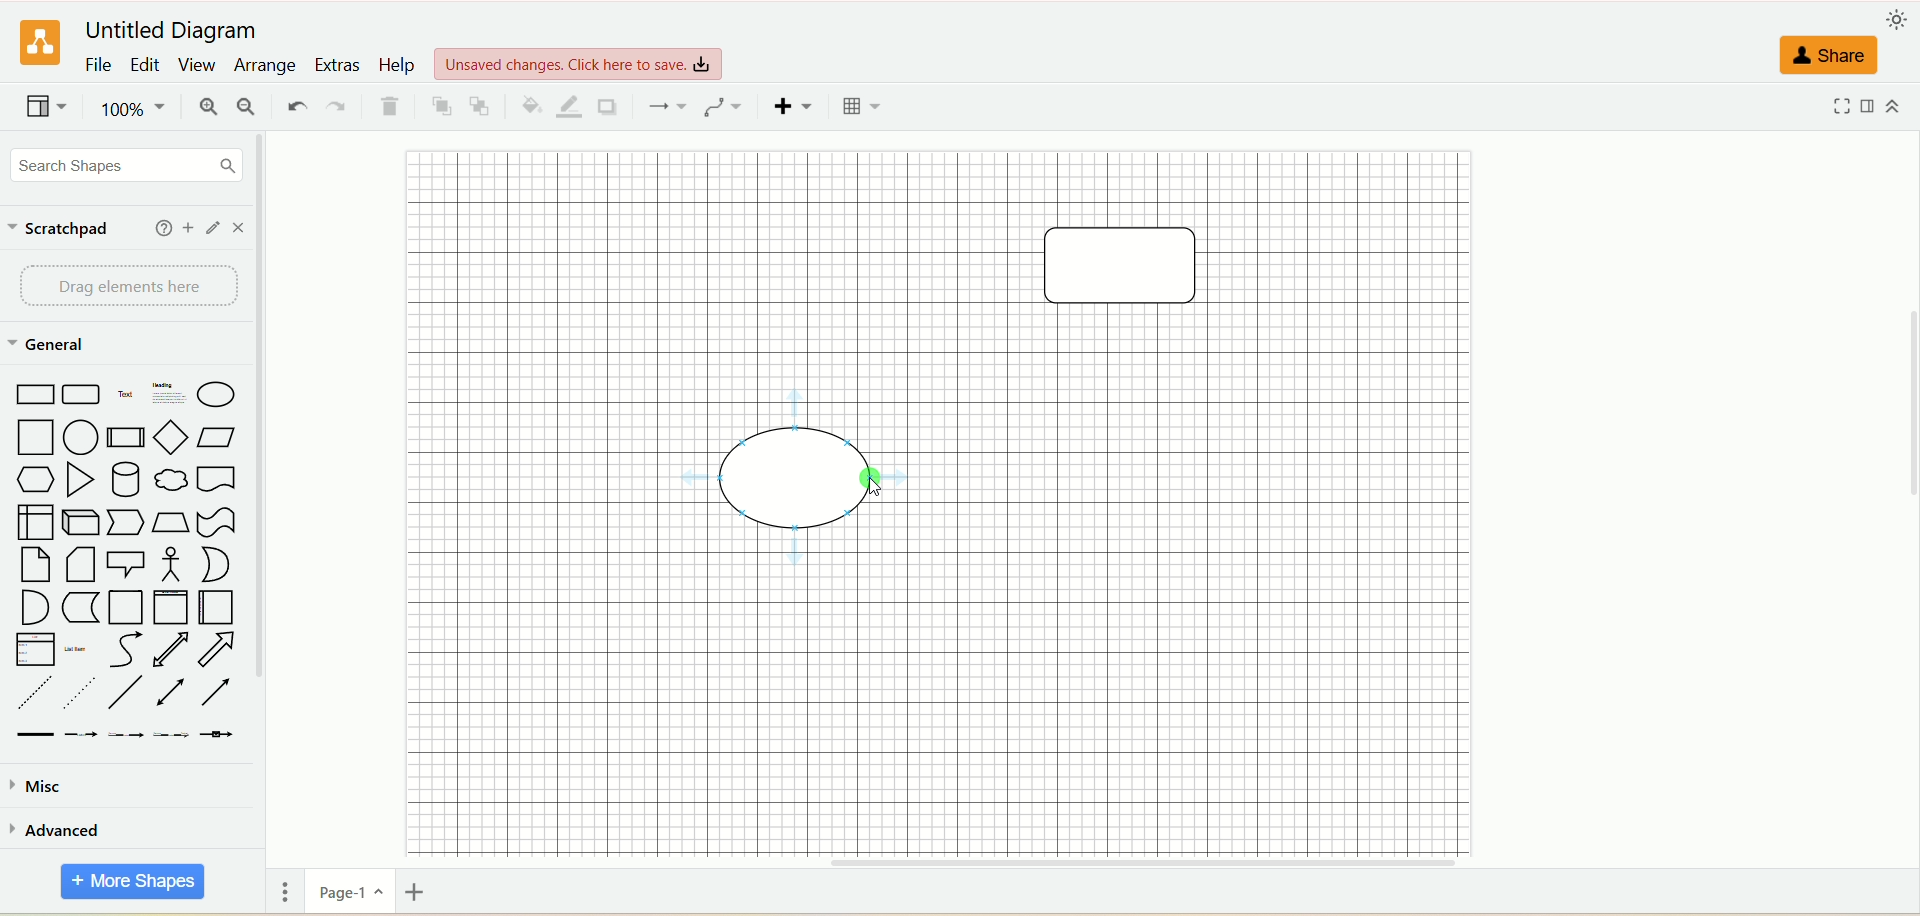  What do you see at coordinates (268, 63) in the screenshot?
I see `arrange` at bounding box center [268, 63].